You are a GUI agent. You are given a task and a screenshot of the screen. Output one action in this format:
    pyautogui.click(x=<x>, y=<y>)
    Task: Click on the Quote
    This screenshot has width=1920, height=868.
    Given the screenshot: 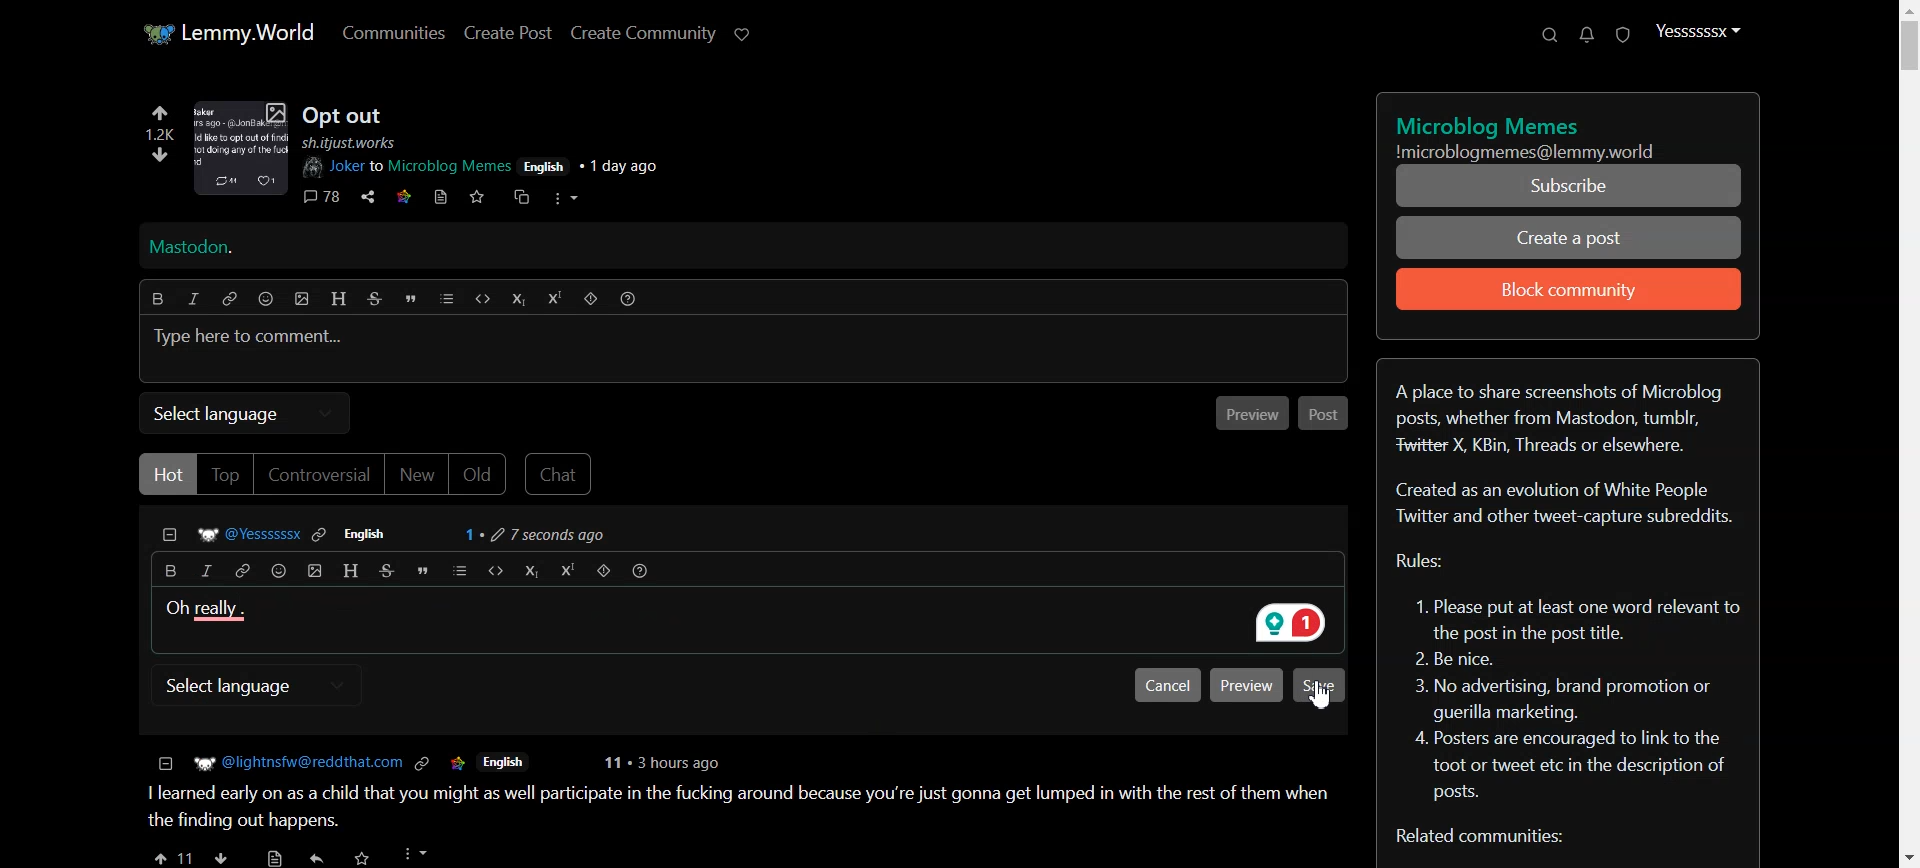 What is the action you would take?
    pyautogui.click(x=420, y=570)
    